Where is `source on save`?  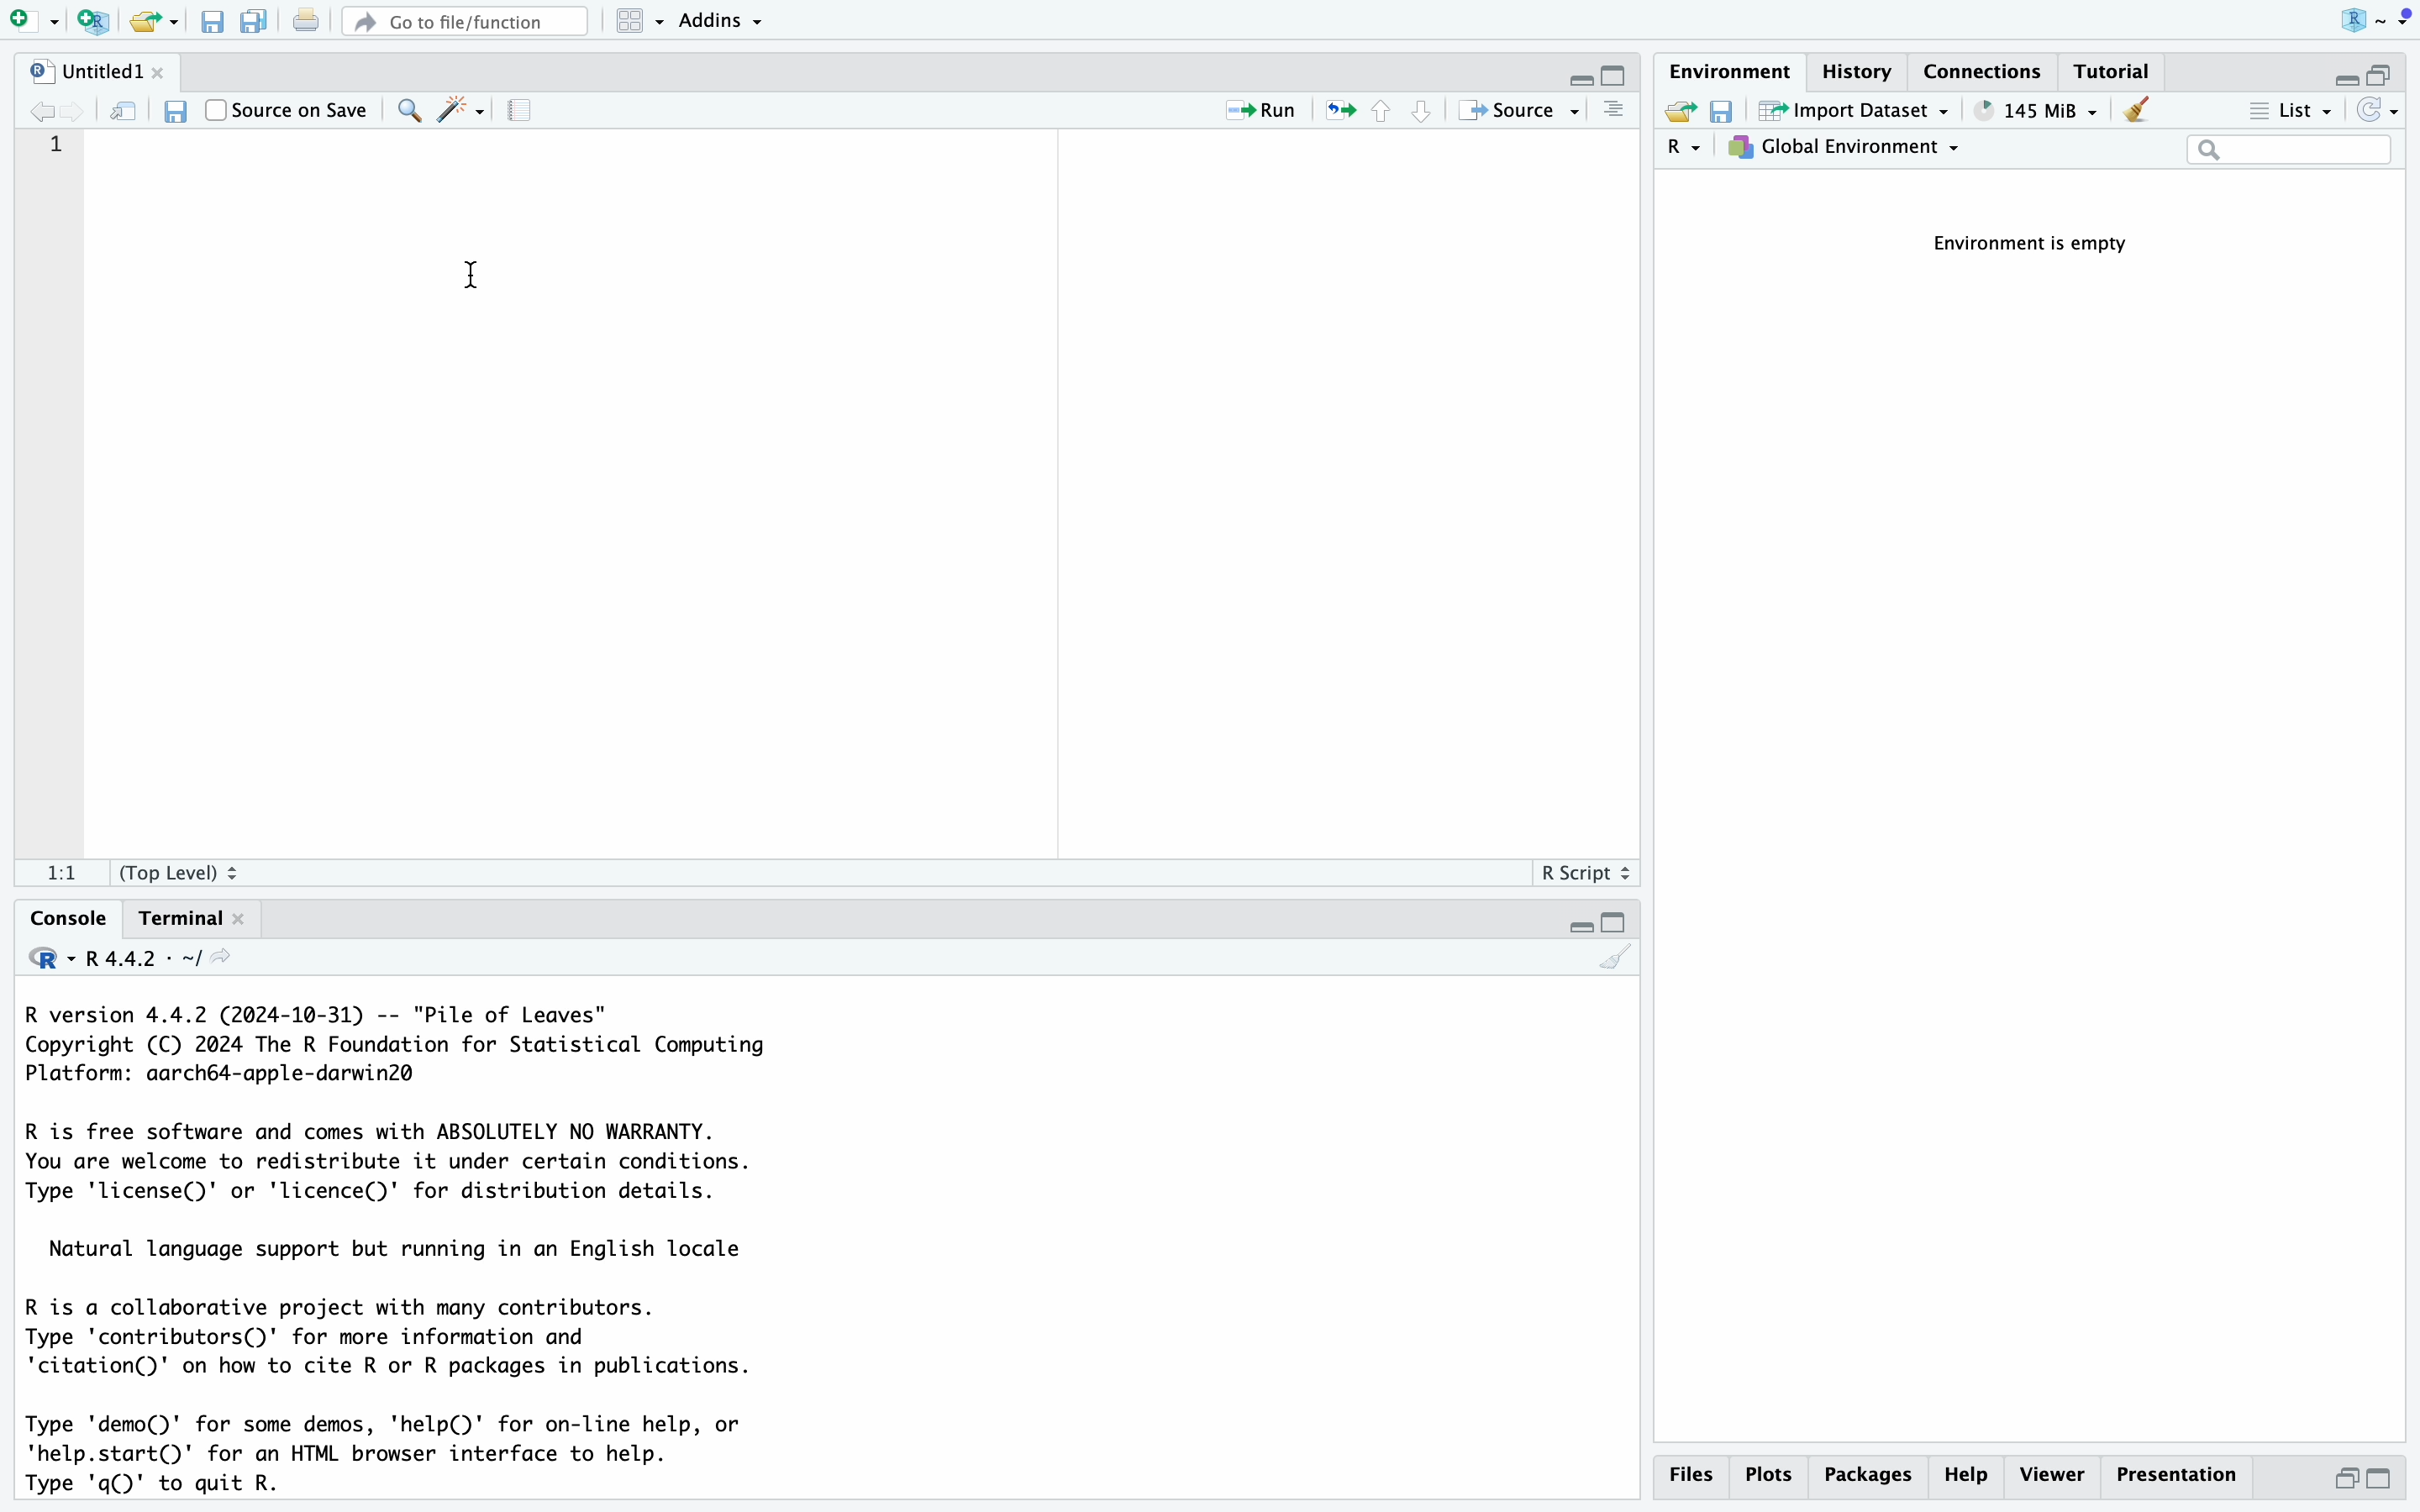 source on save is located at coordinates (291, 109).